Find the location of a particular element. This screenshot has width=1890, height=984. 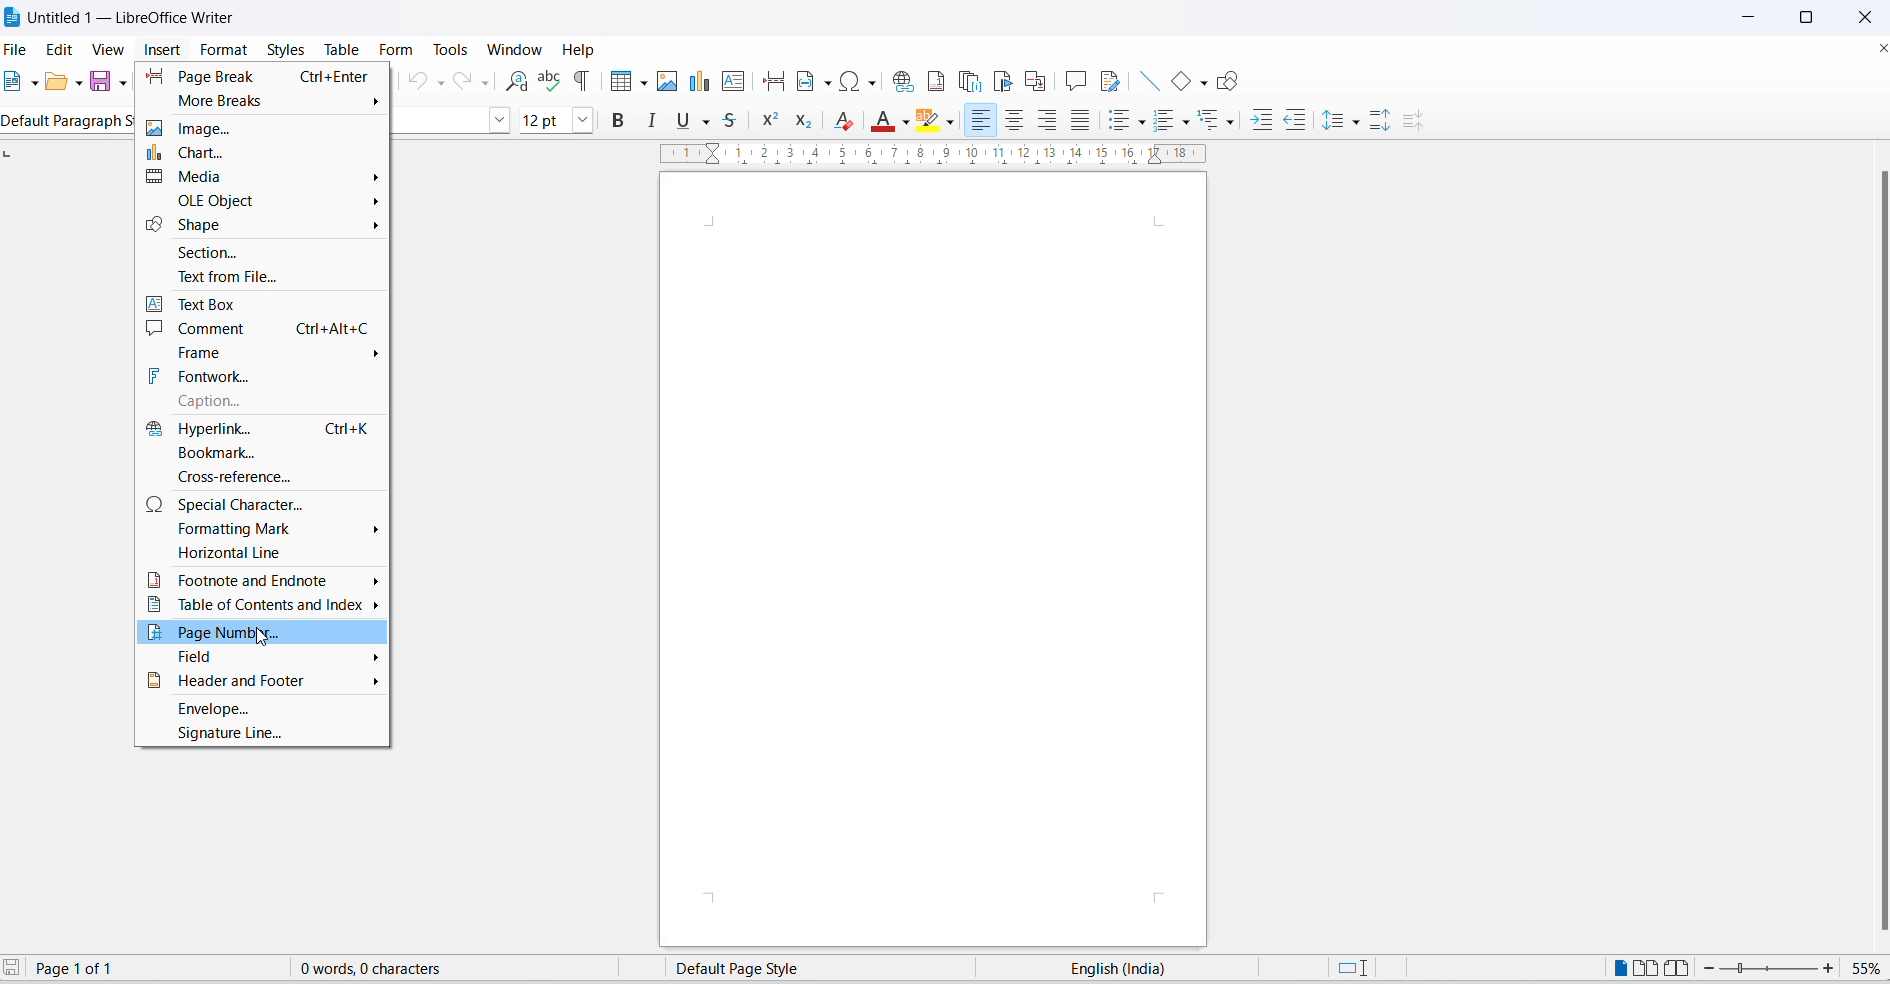

line spacing options is located at coordinates (1357, 122).